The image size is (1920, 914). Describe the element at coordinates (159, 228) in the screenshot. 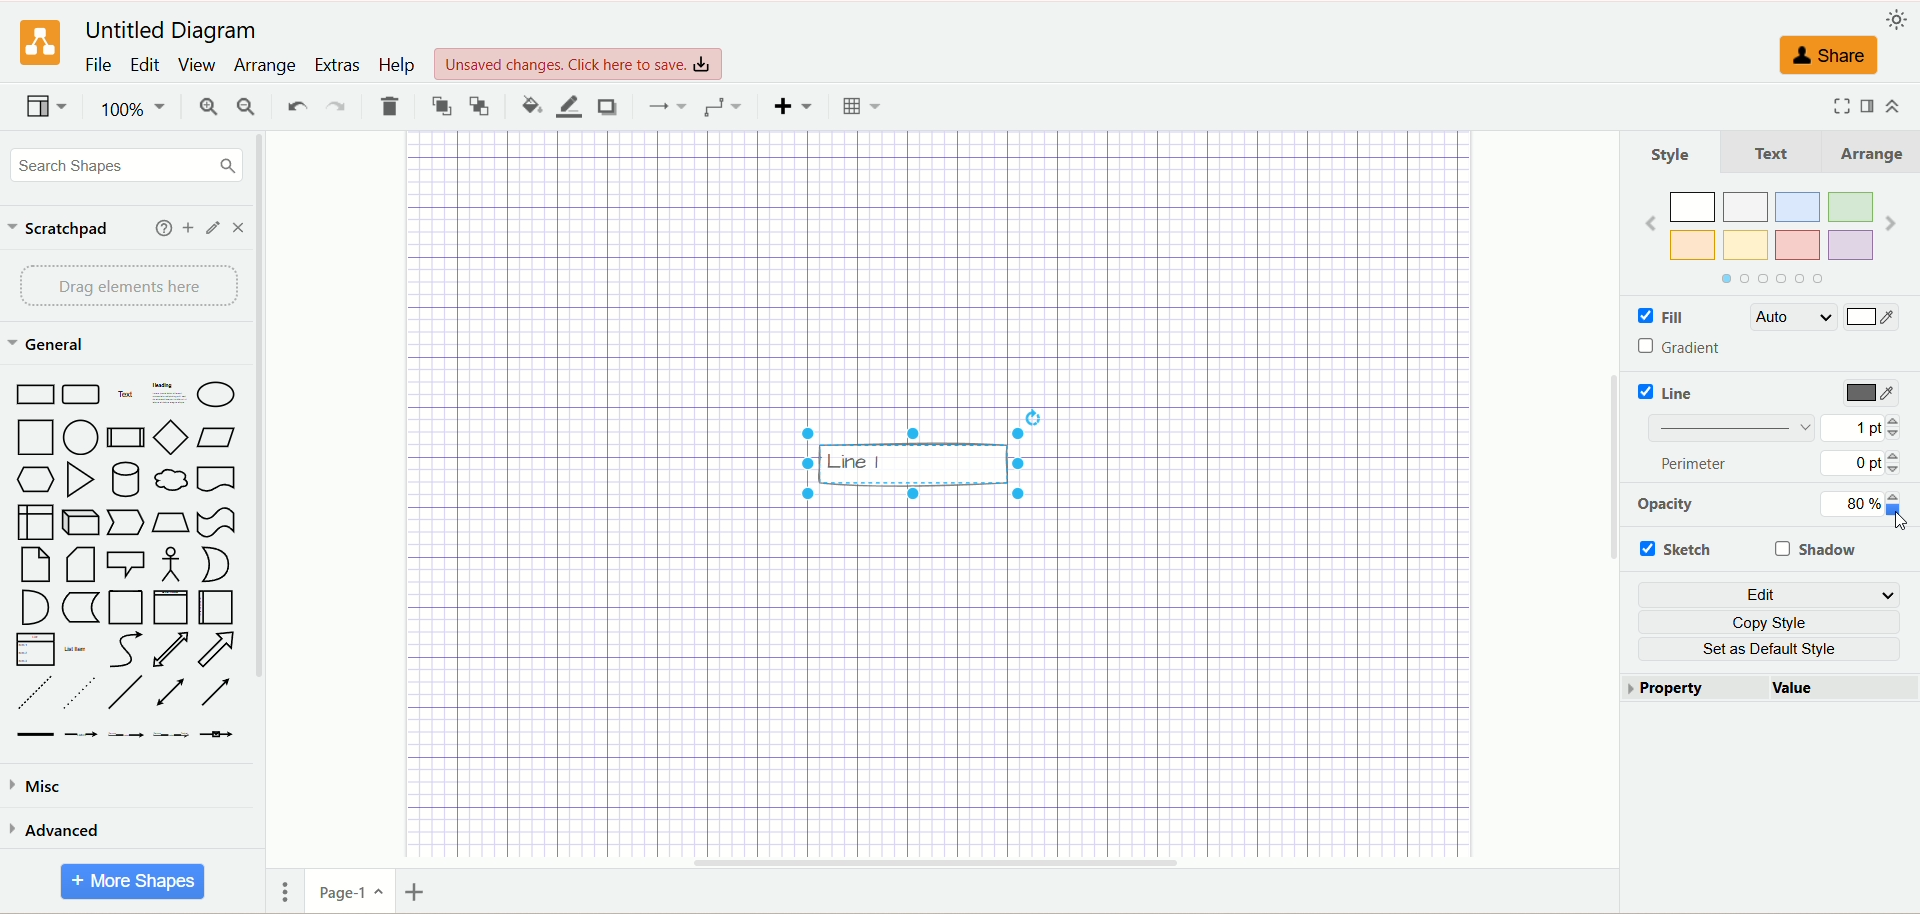

I see `add` at that location.